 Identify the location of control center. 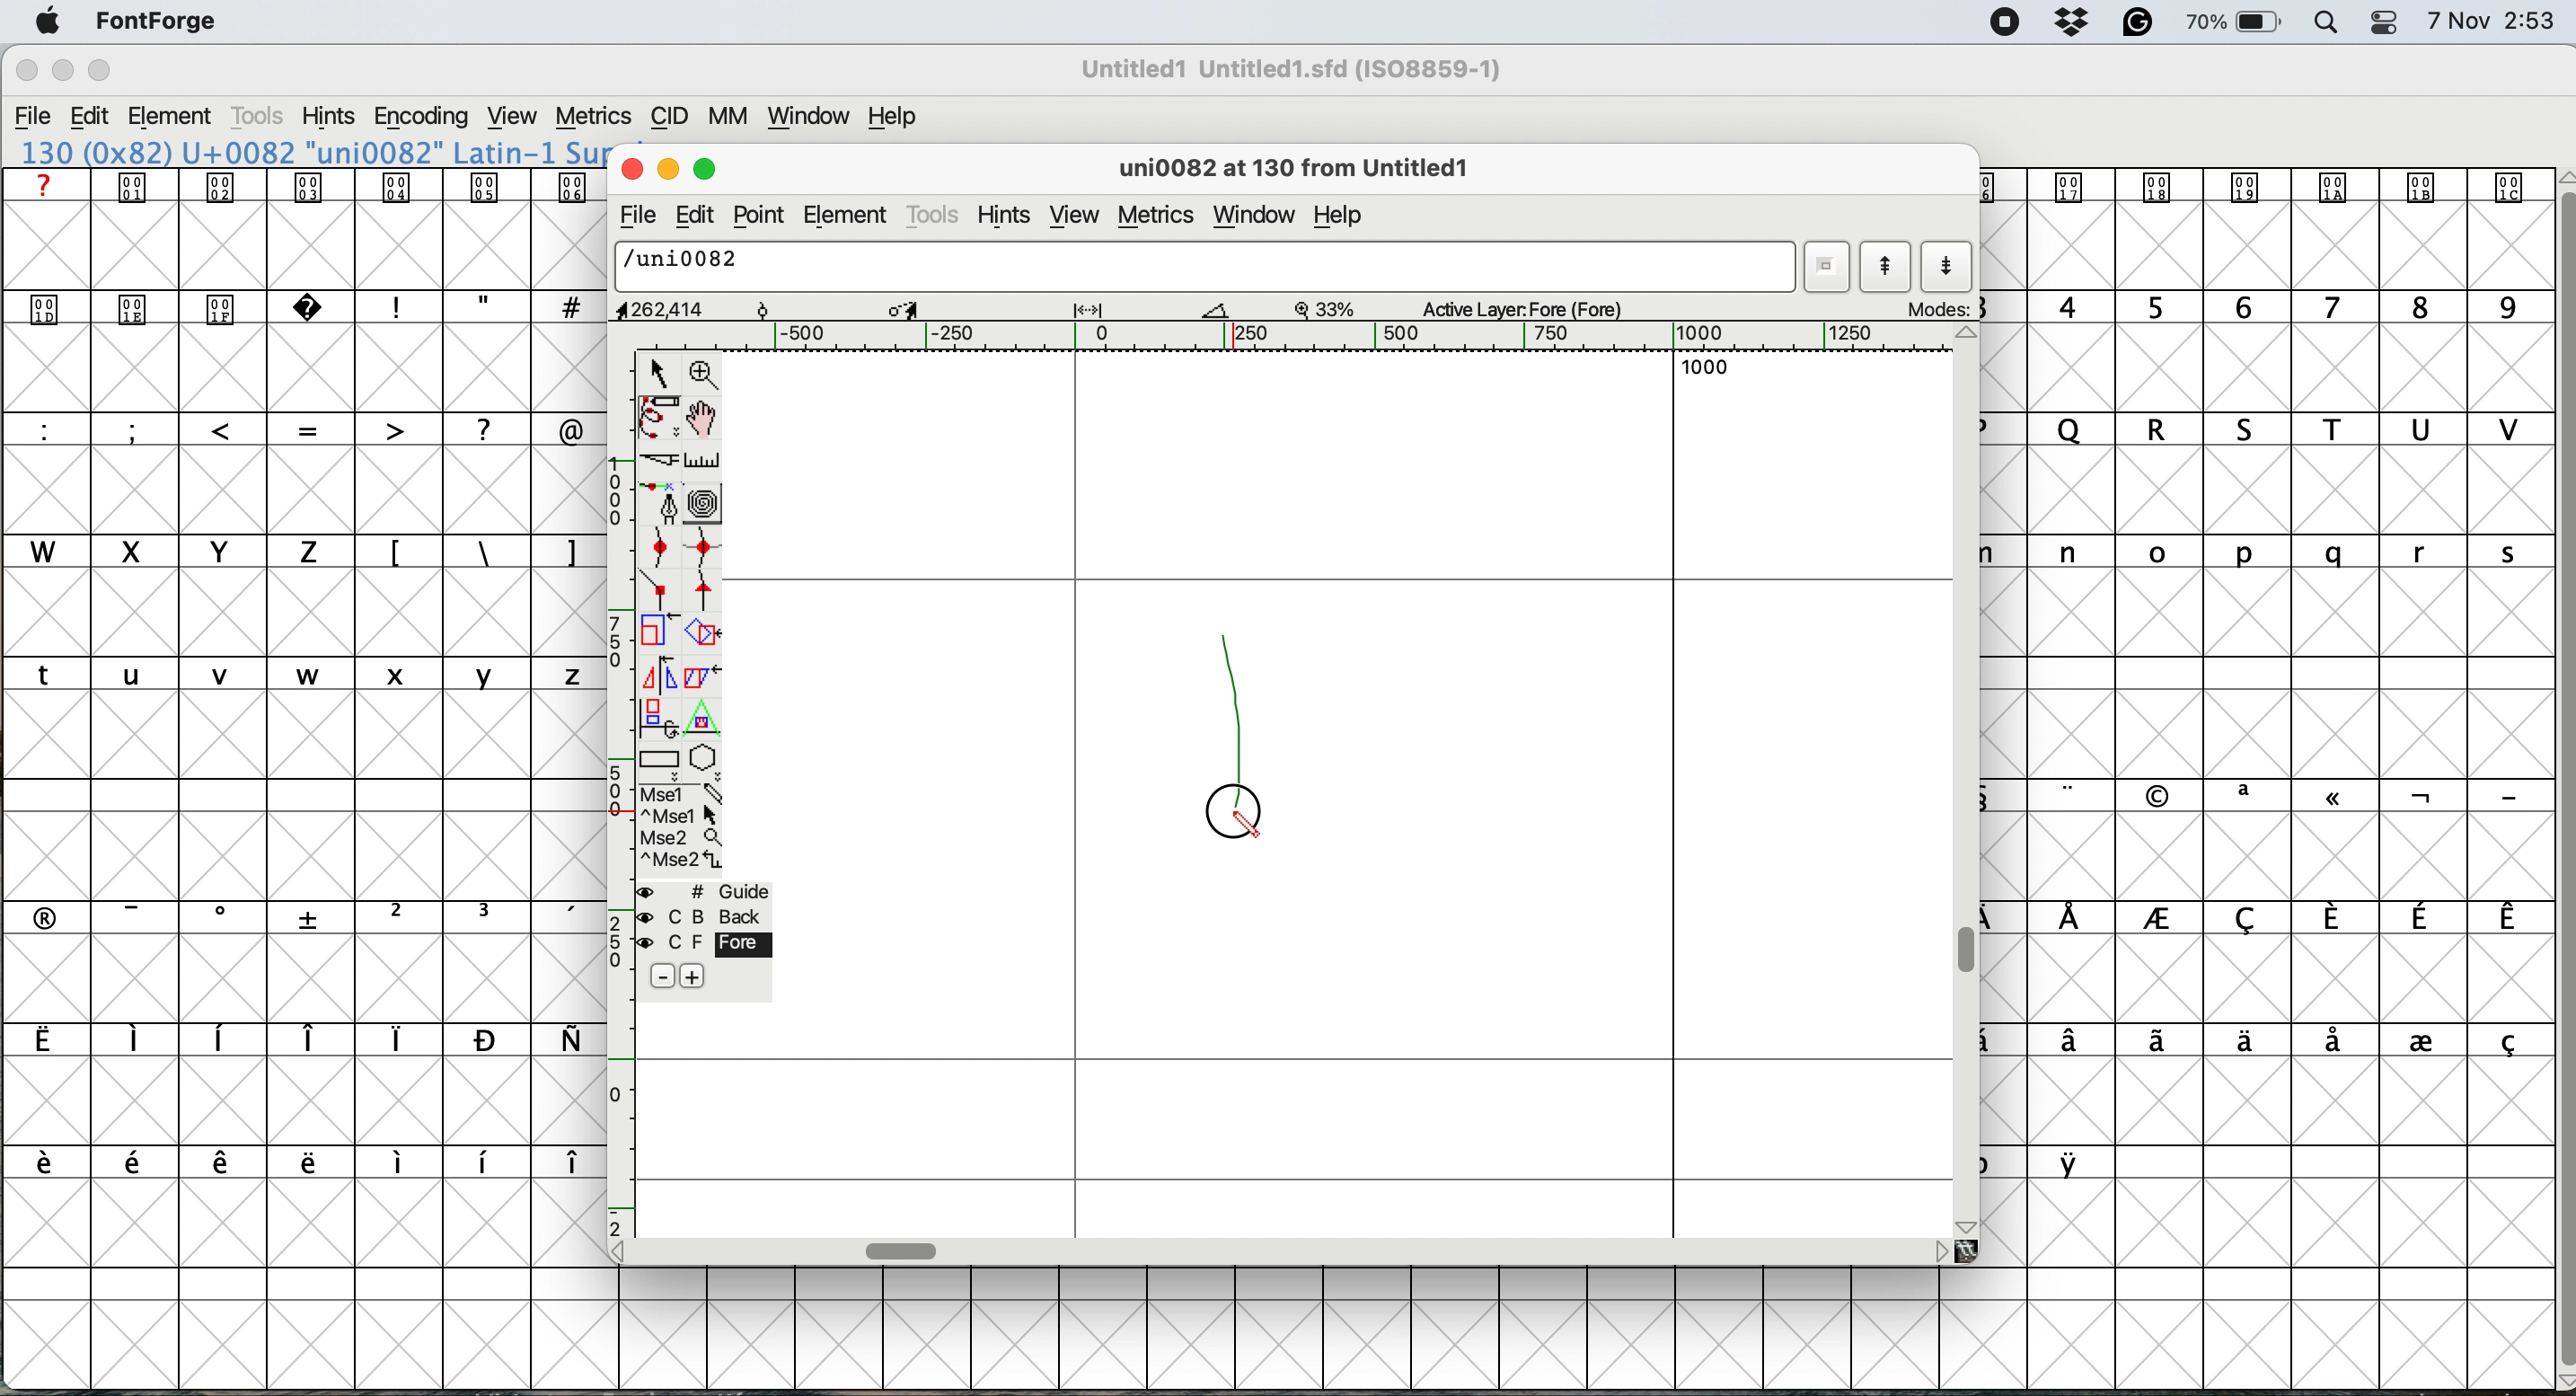
(2391, 21).